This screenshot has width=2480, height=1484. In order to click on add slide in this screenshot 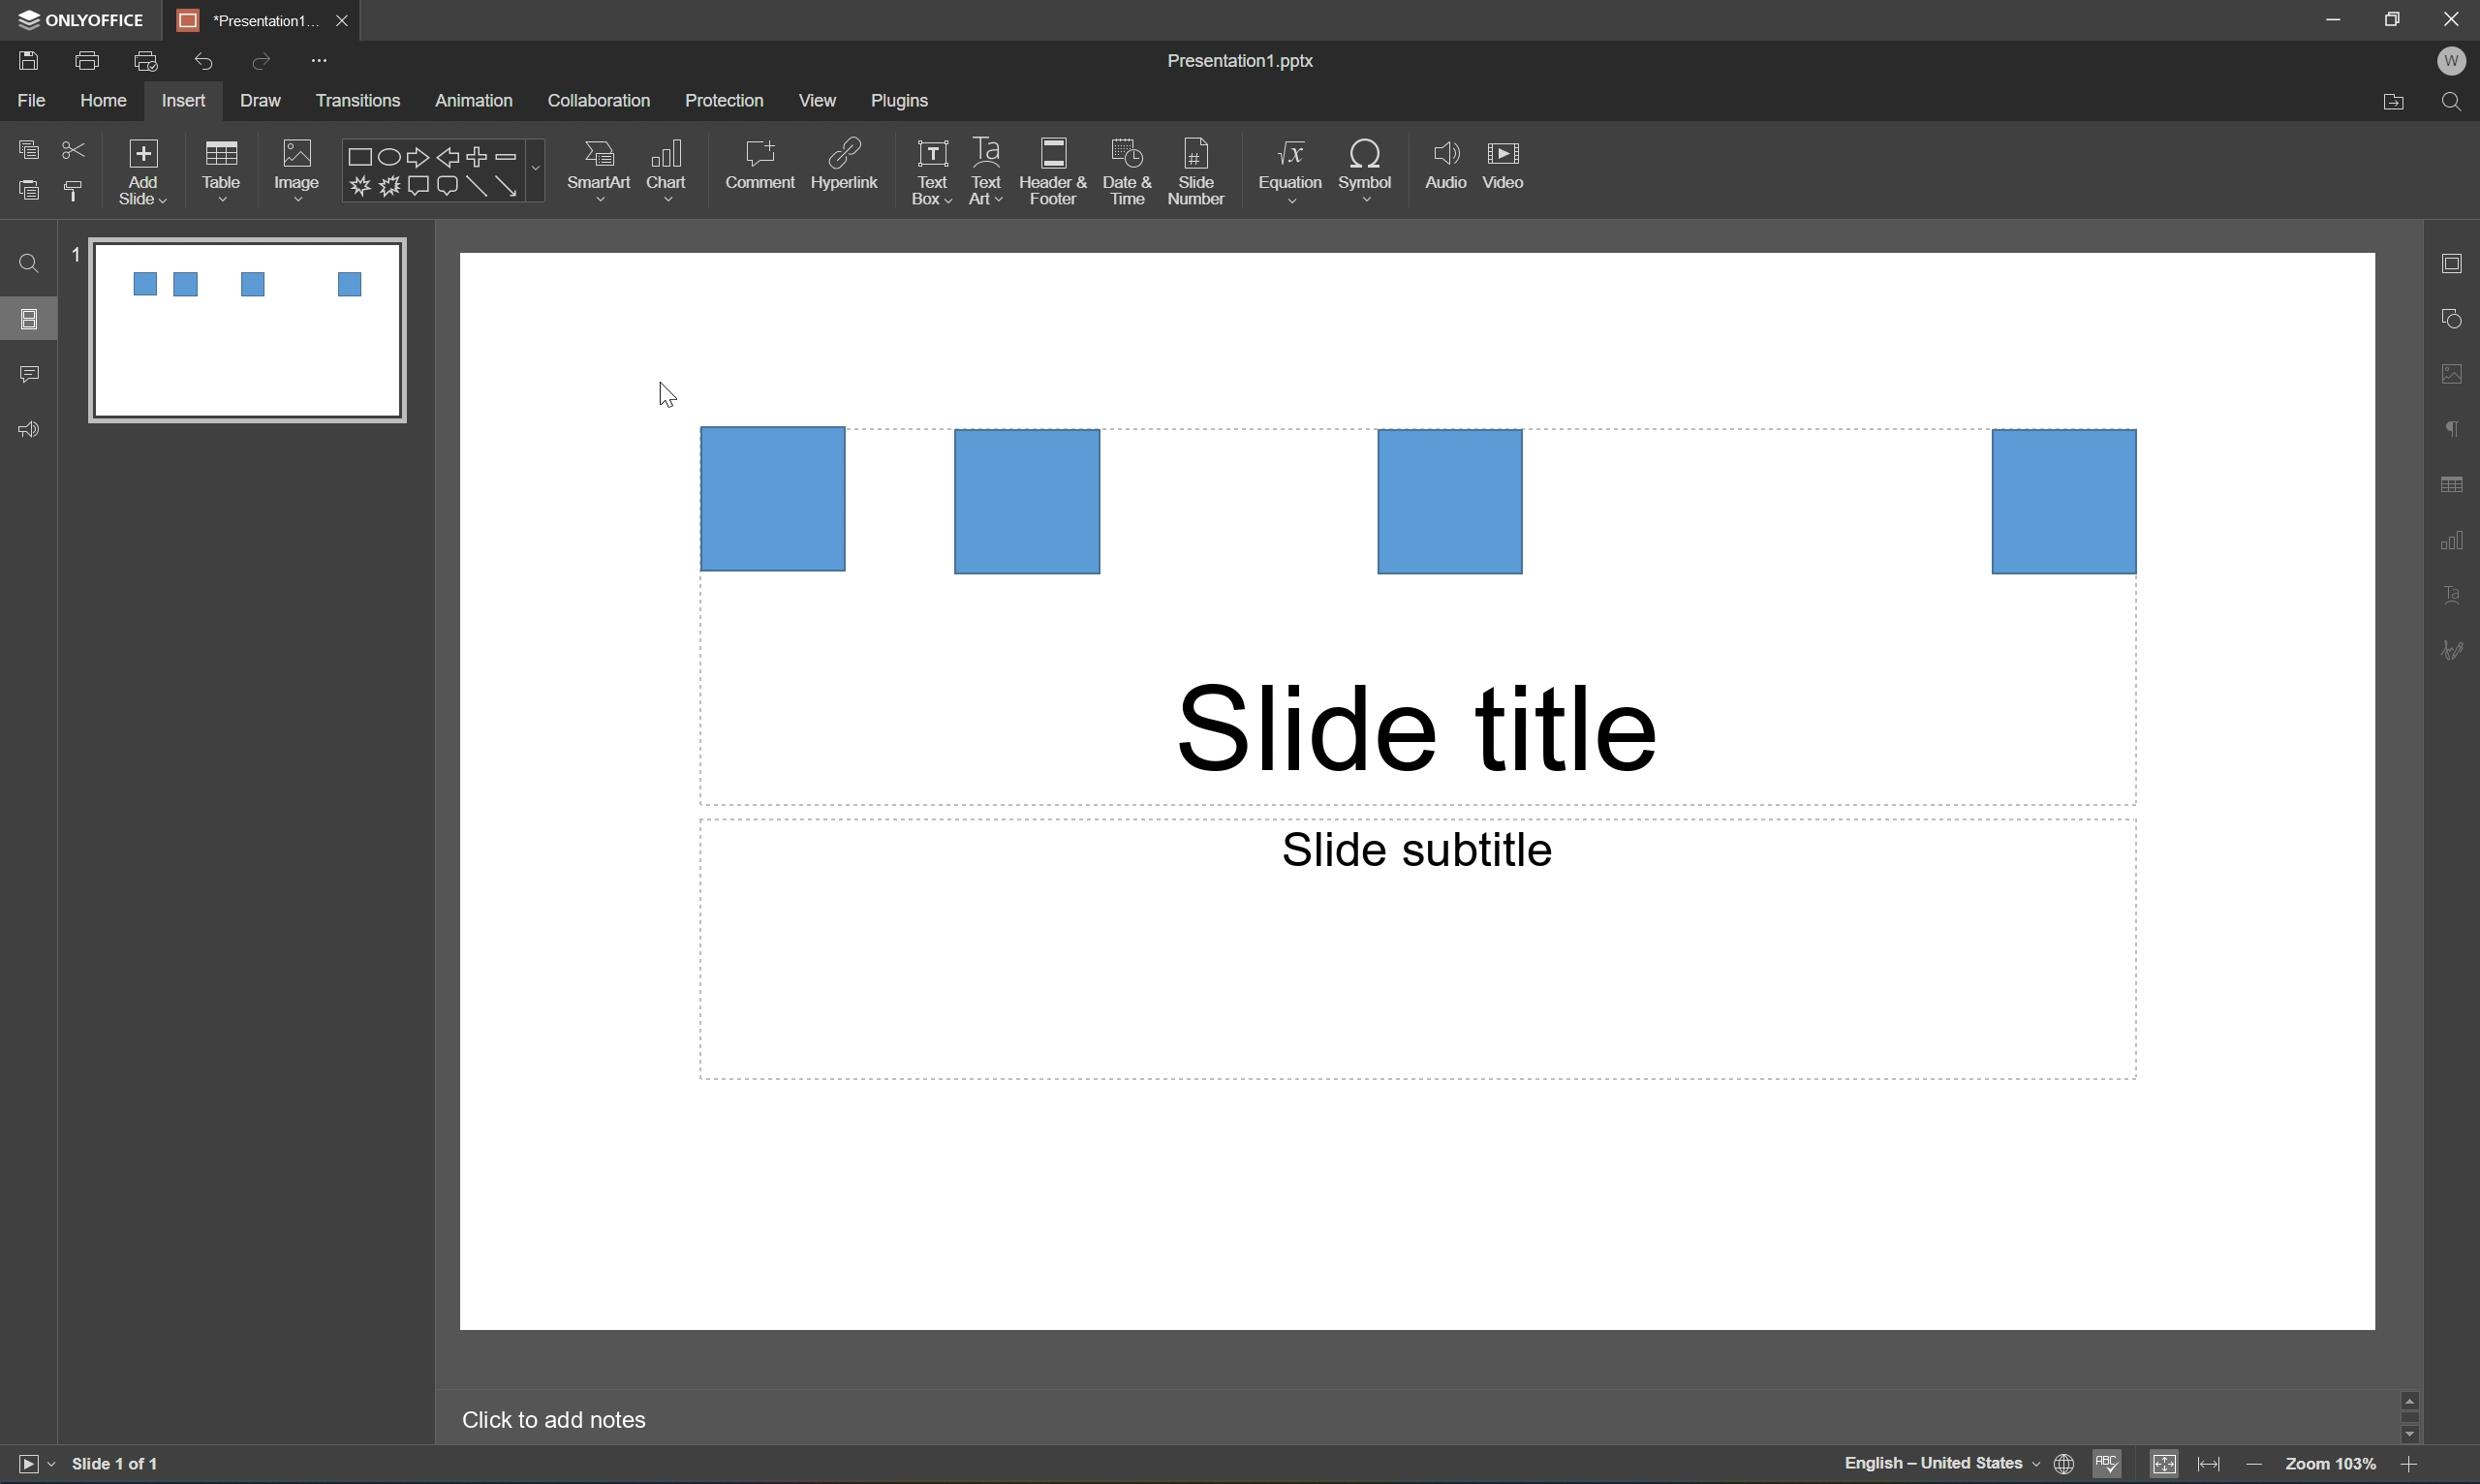, I will do `click(146, 167)`.